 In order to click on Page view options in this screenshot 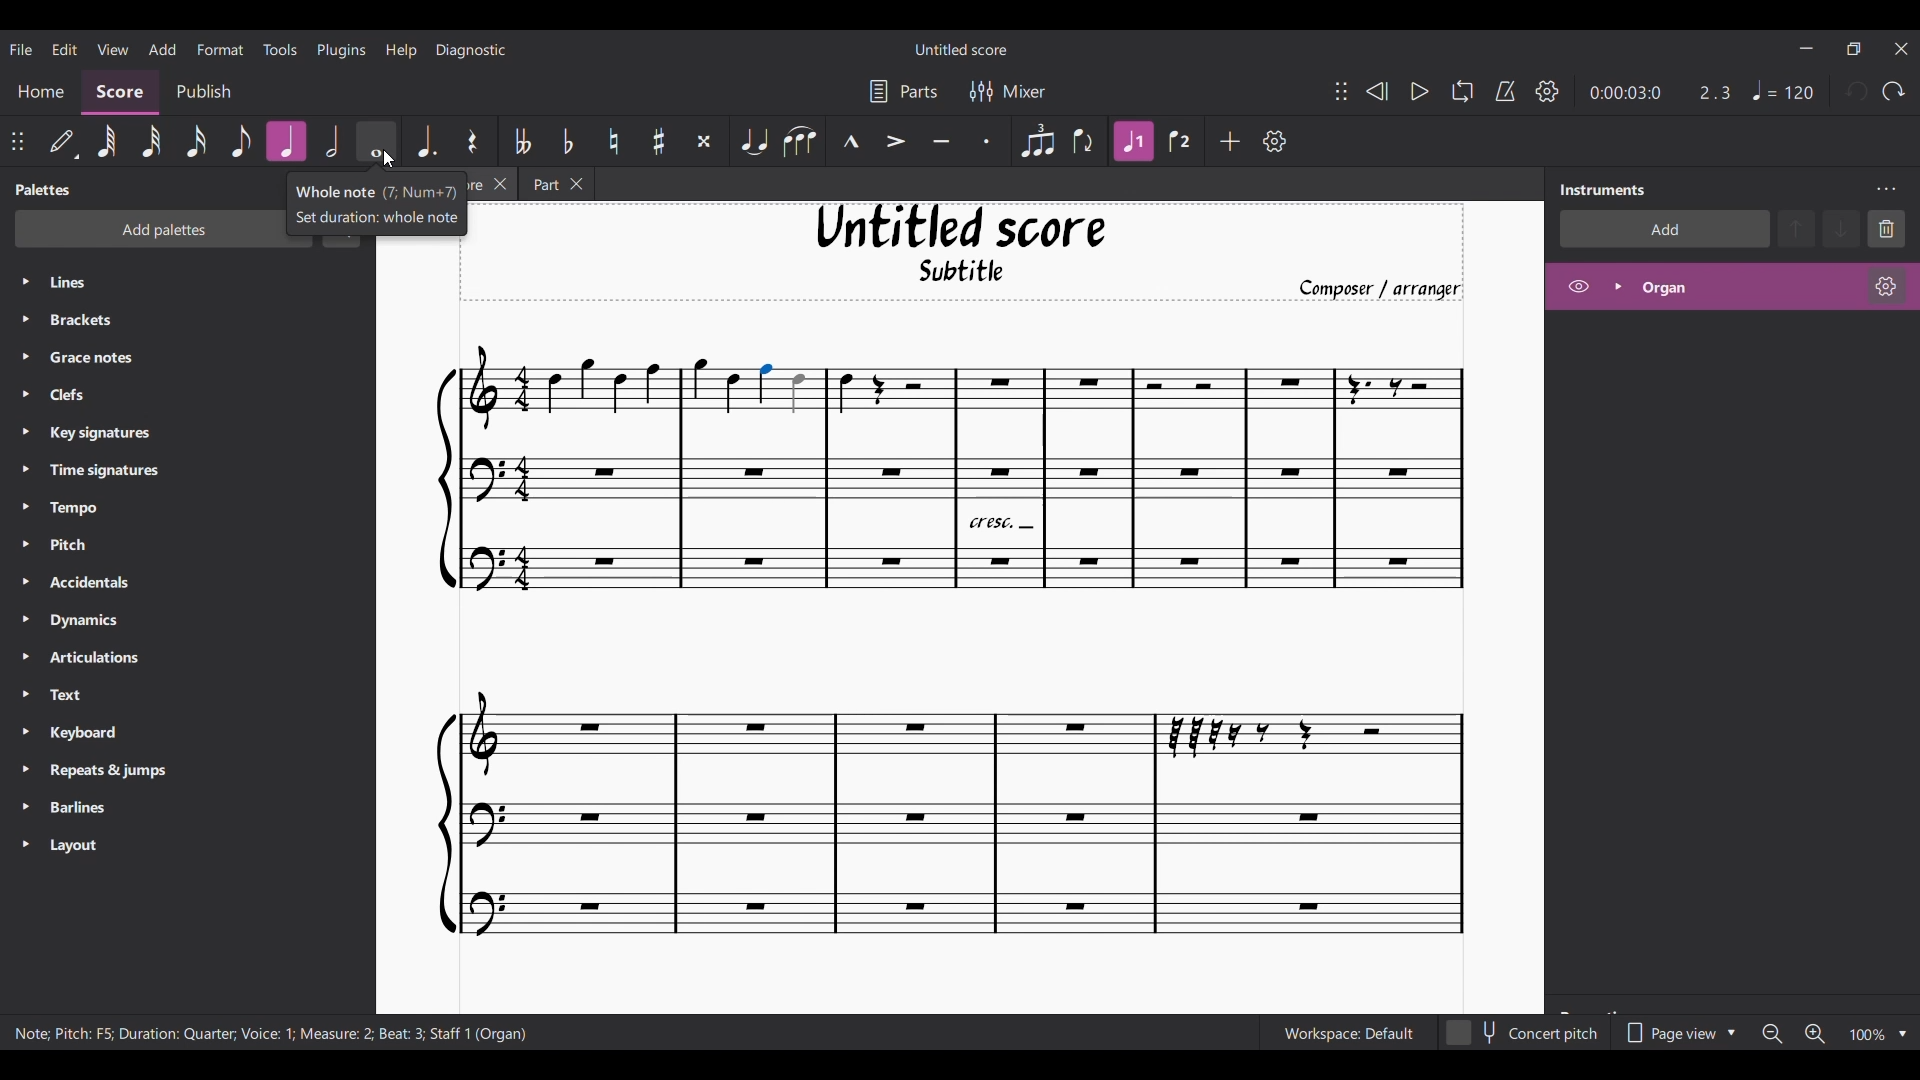, I will do `click(1677, 1033)`.